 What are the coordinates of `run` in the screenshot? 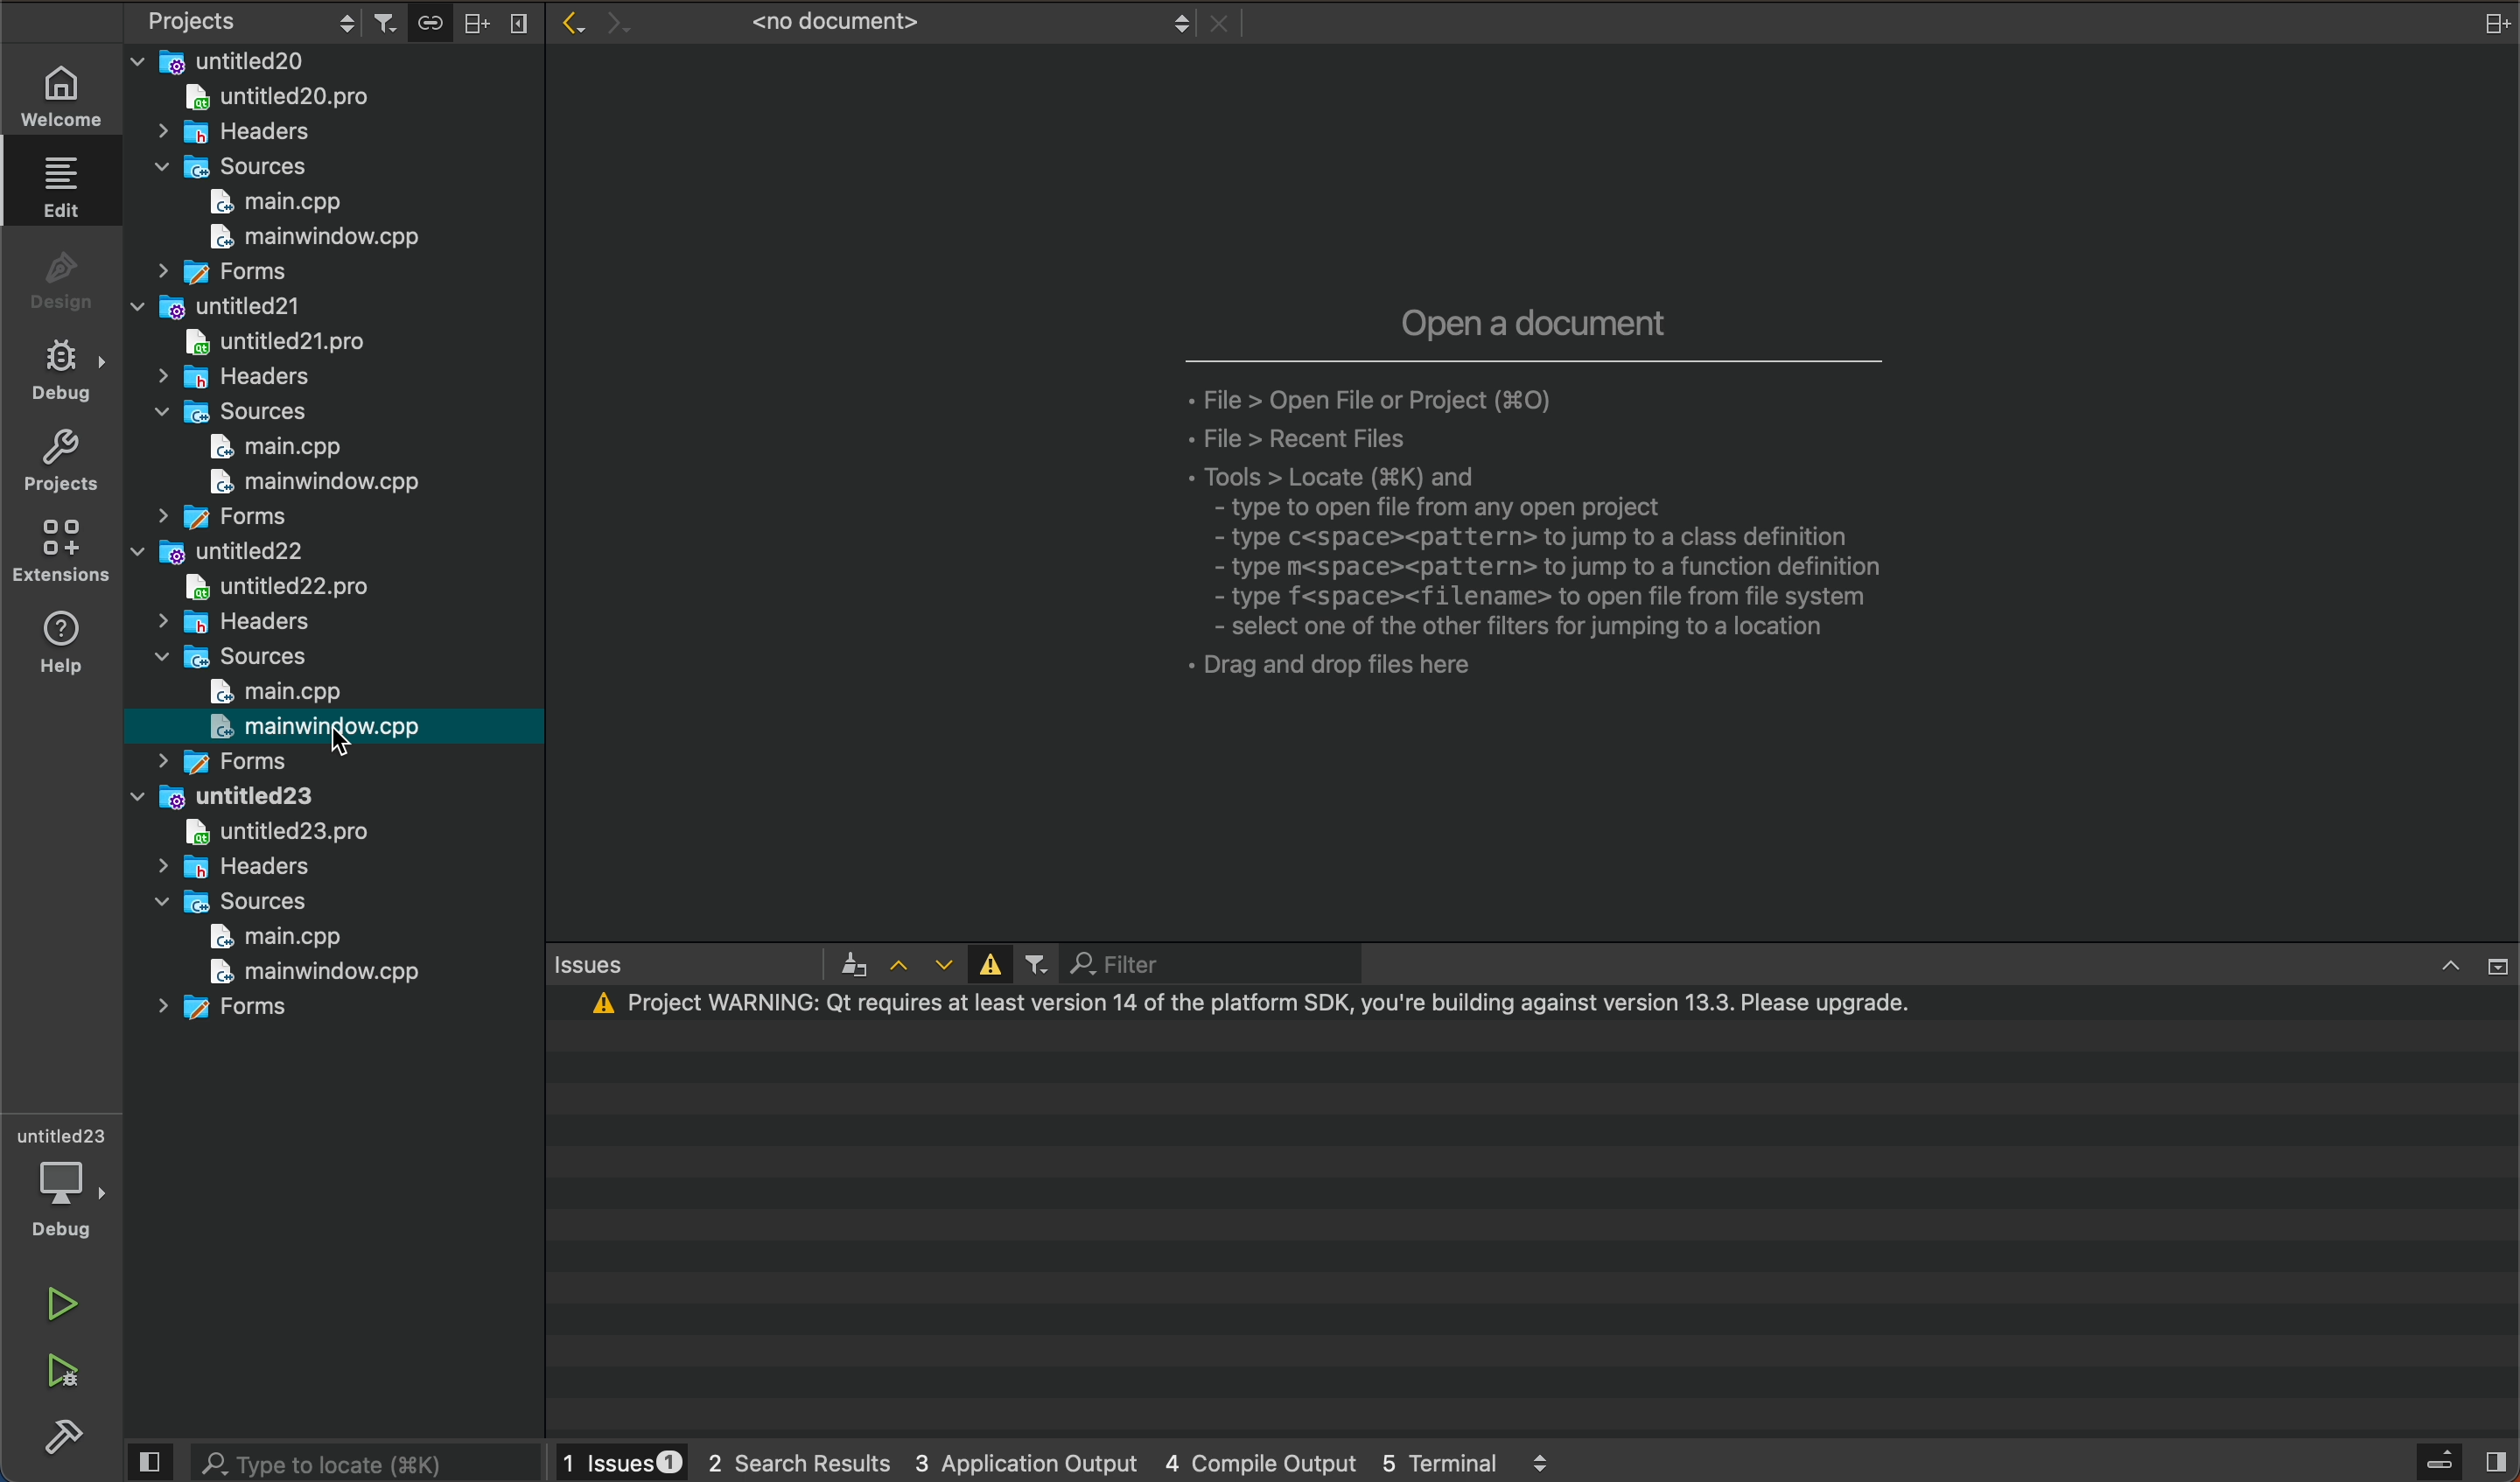 It's located at (62, 1298).